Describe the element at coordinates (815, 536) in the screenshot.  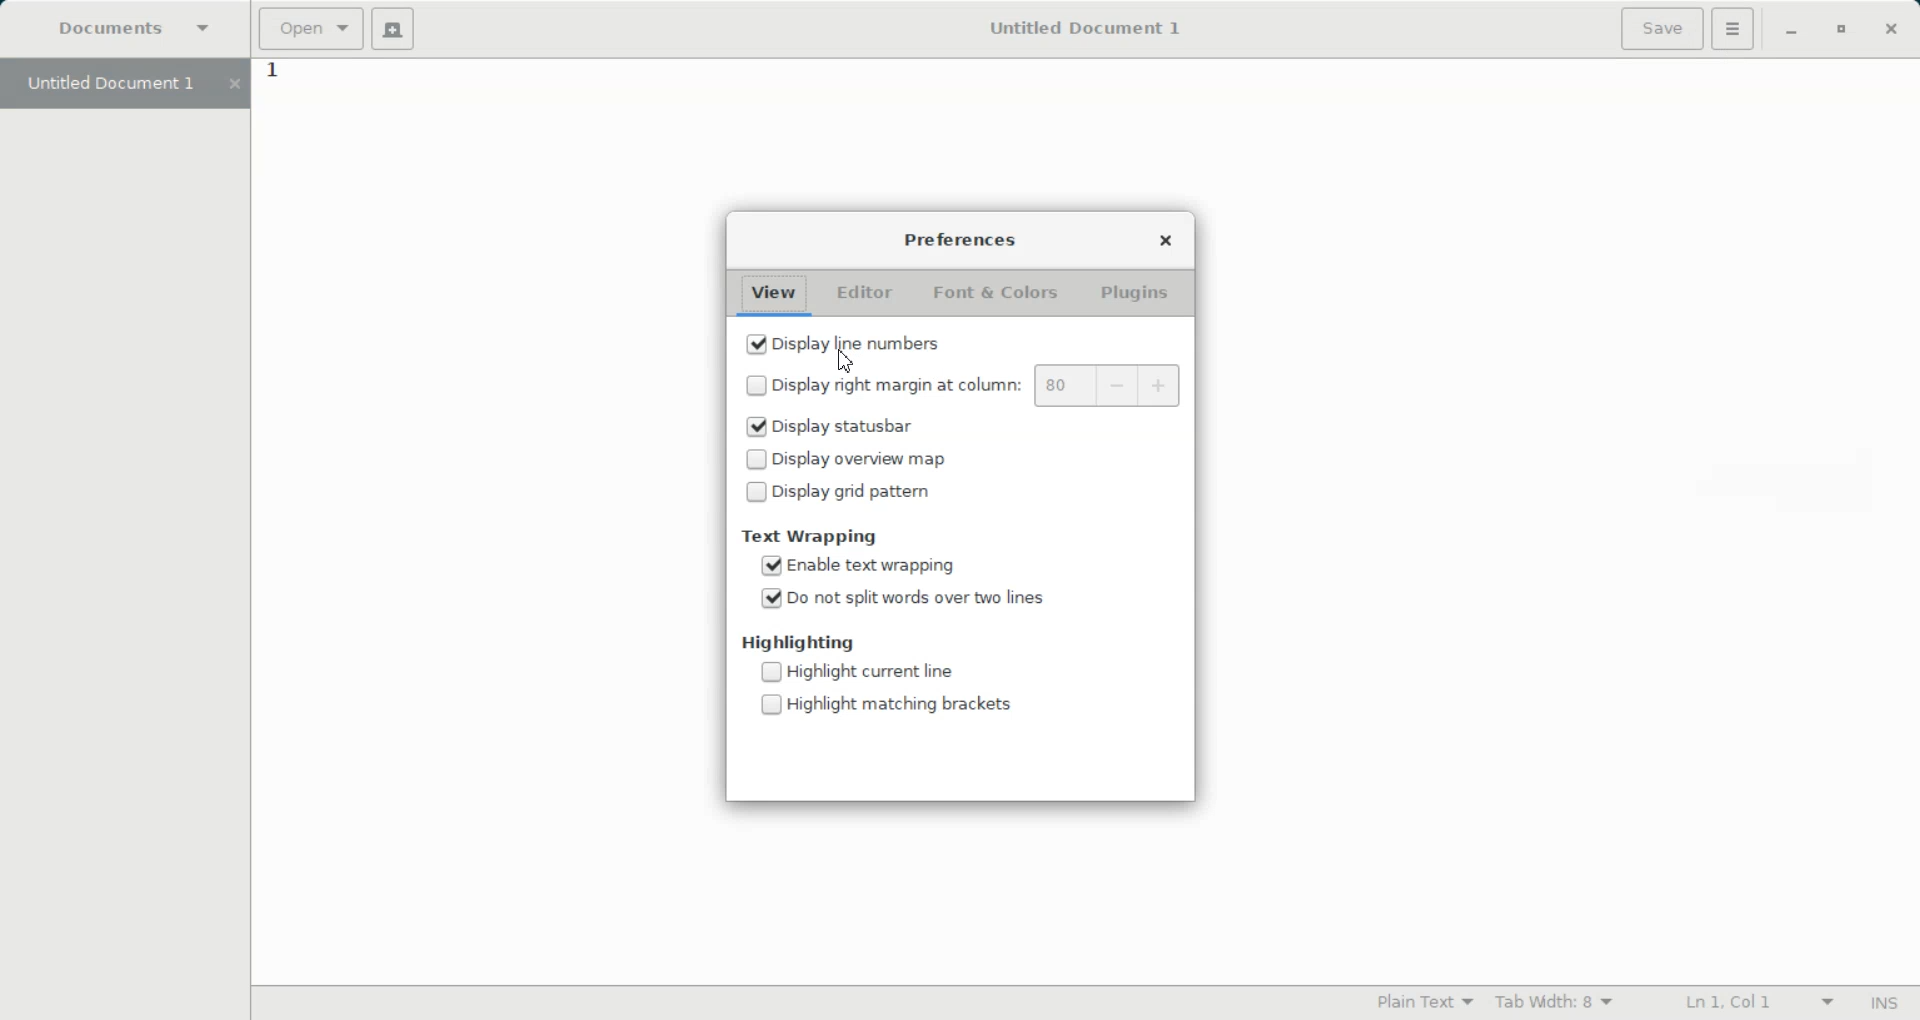
I see `Text Wrapping` at that location.